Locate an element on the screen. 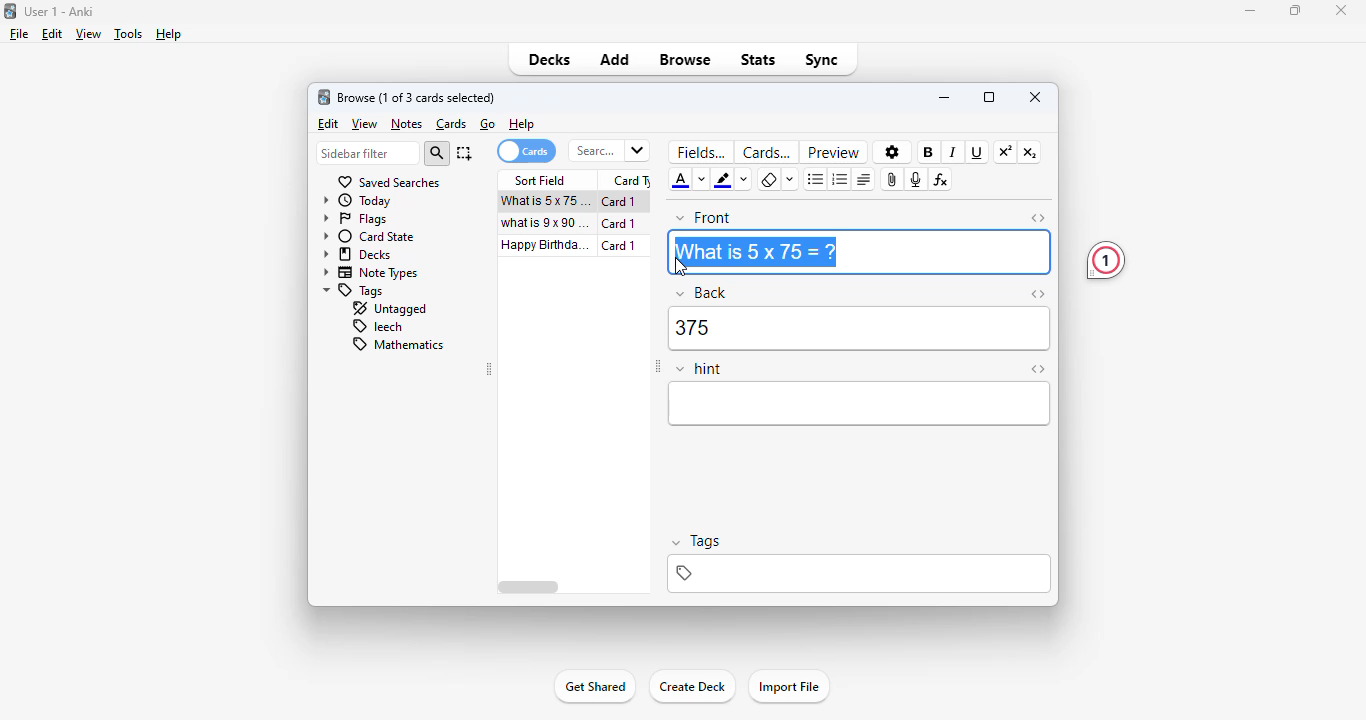 The width and height of the screenshot is (1366, 720). underline is located at coordinates (977, 153).